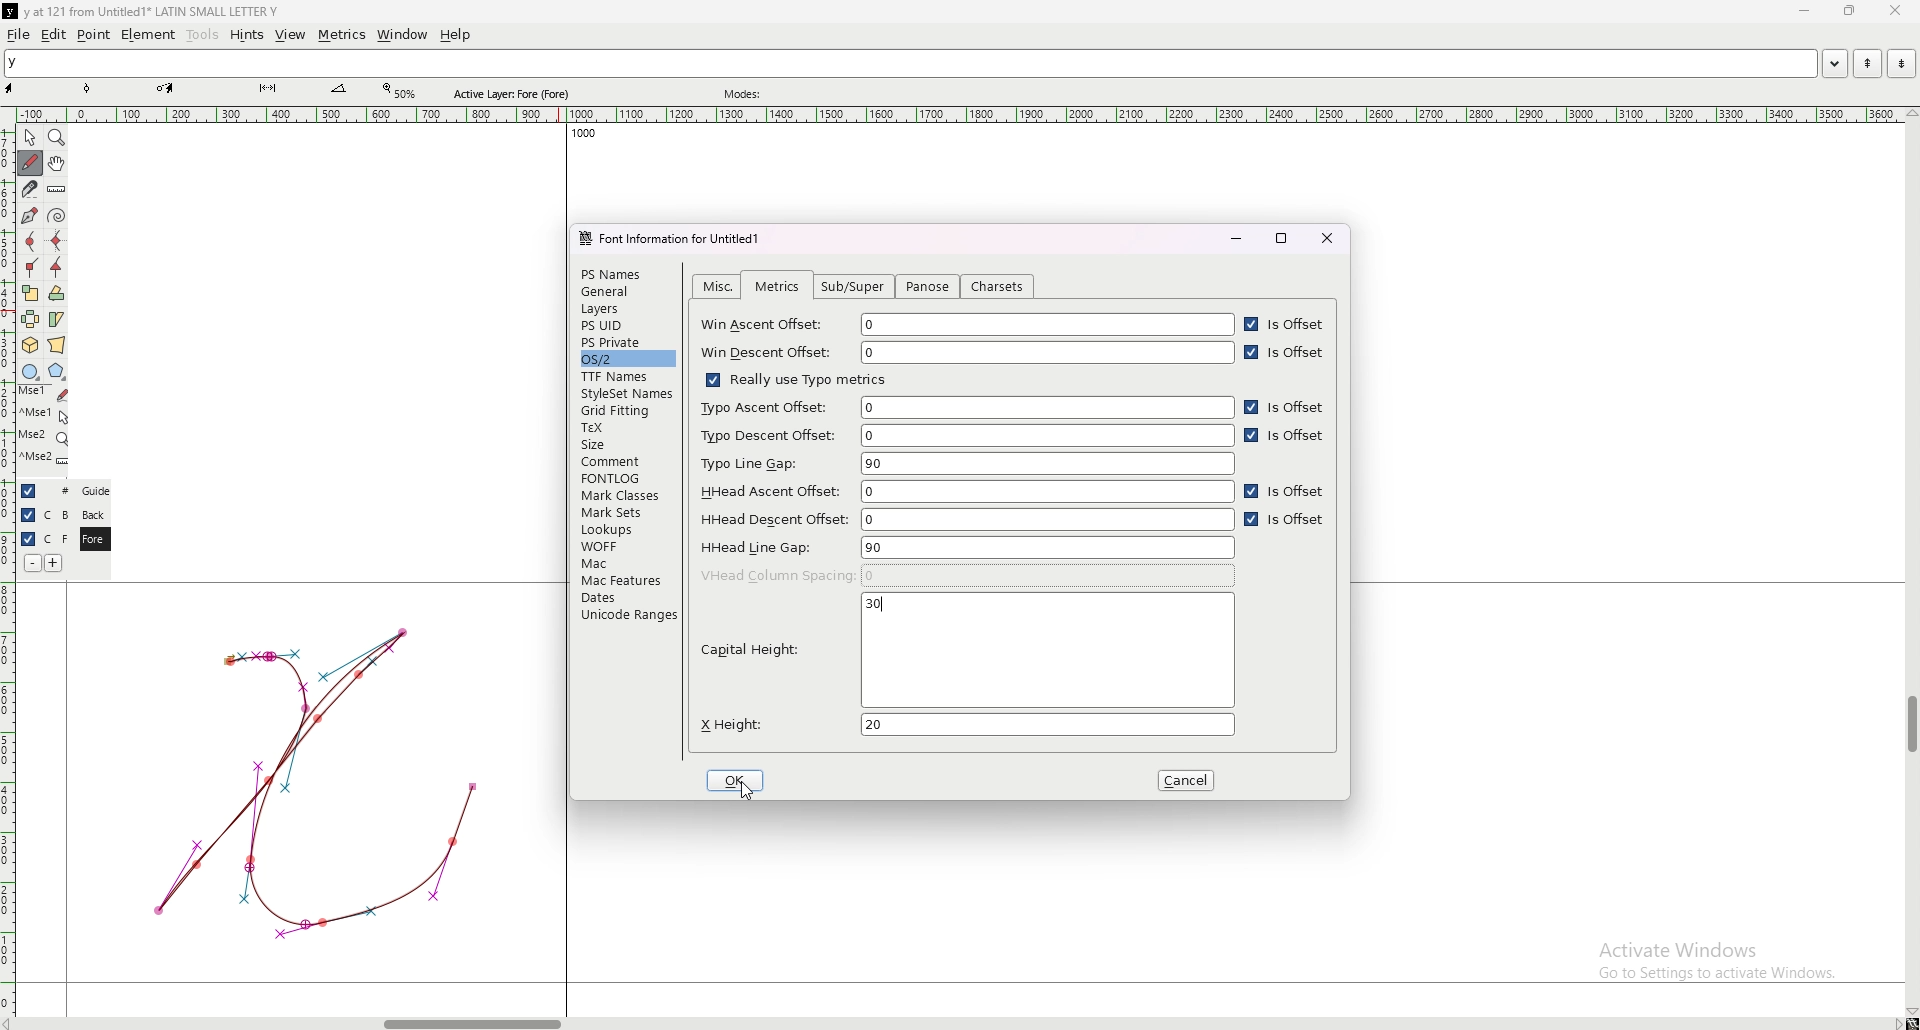 Image resolution: width=1920 pixels, height=1030 pixels. Describe the element at coordinates (148, 34) in the screenshot. I see `element` at that location.